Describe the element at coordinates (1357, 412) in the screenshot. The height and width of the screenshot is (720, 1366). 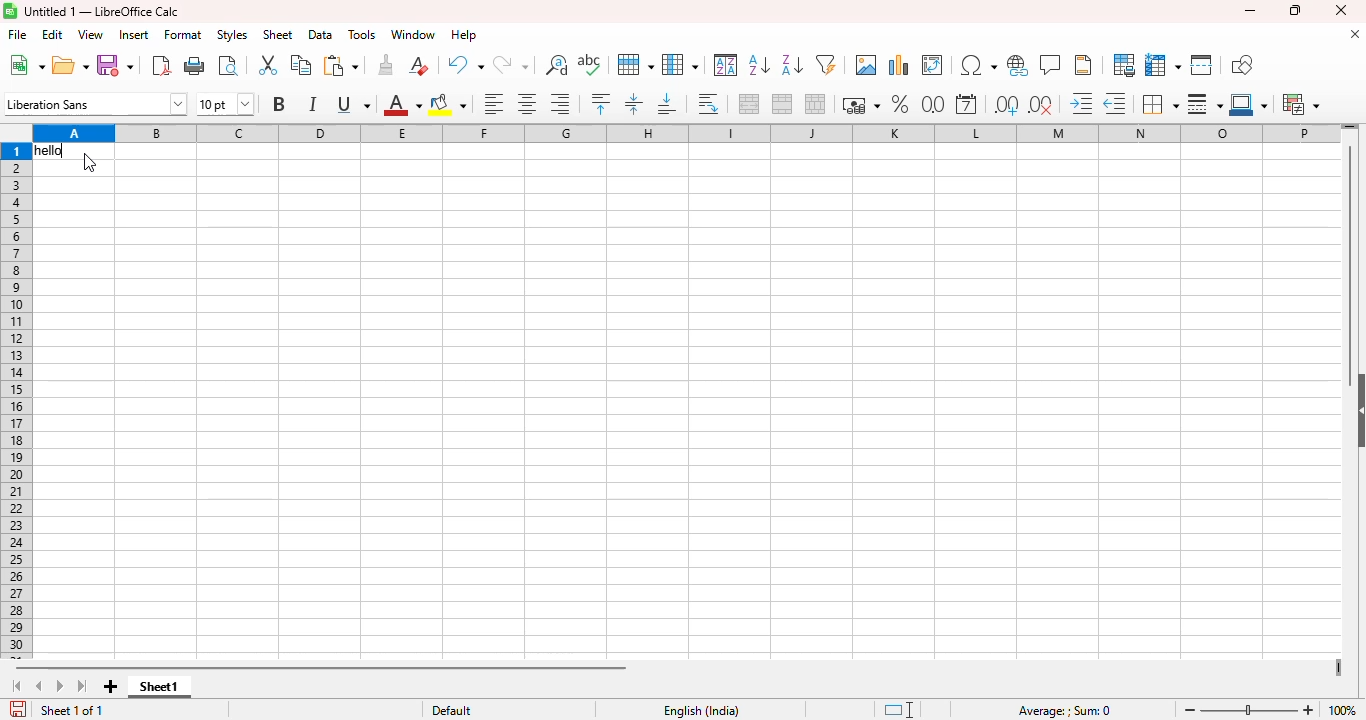
I see `show` at that location.